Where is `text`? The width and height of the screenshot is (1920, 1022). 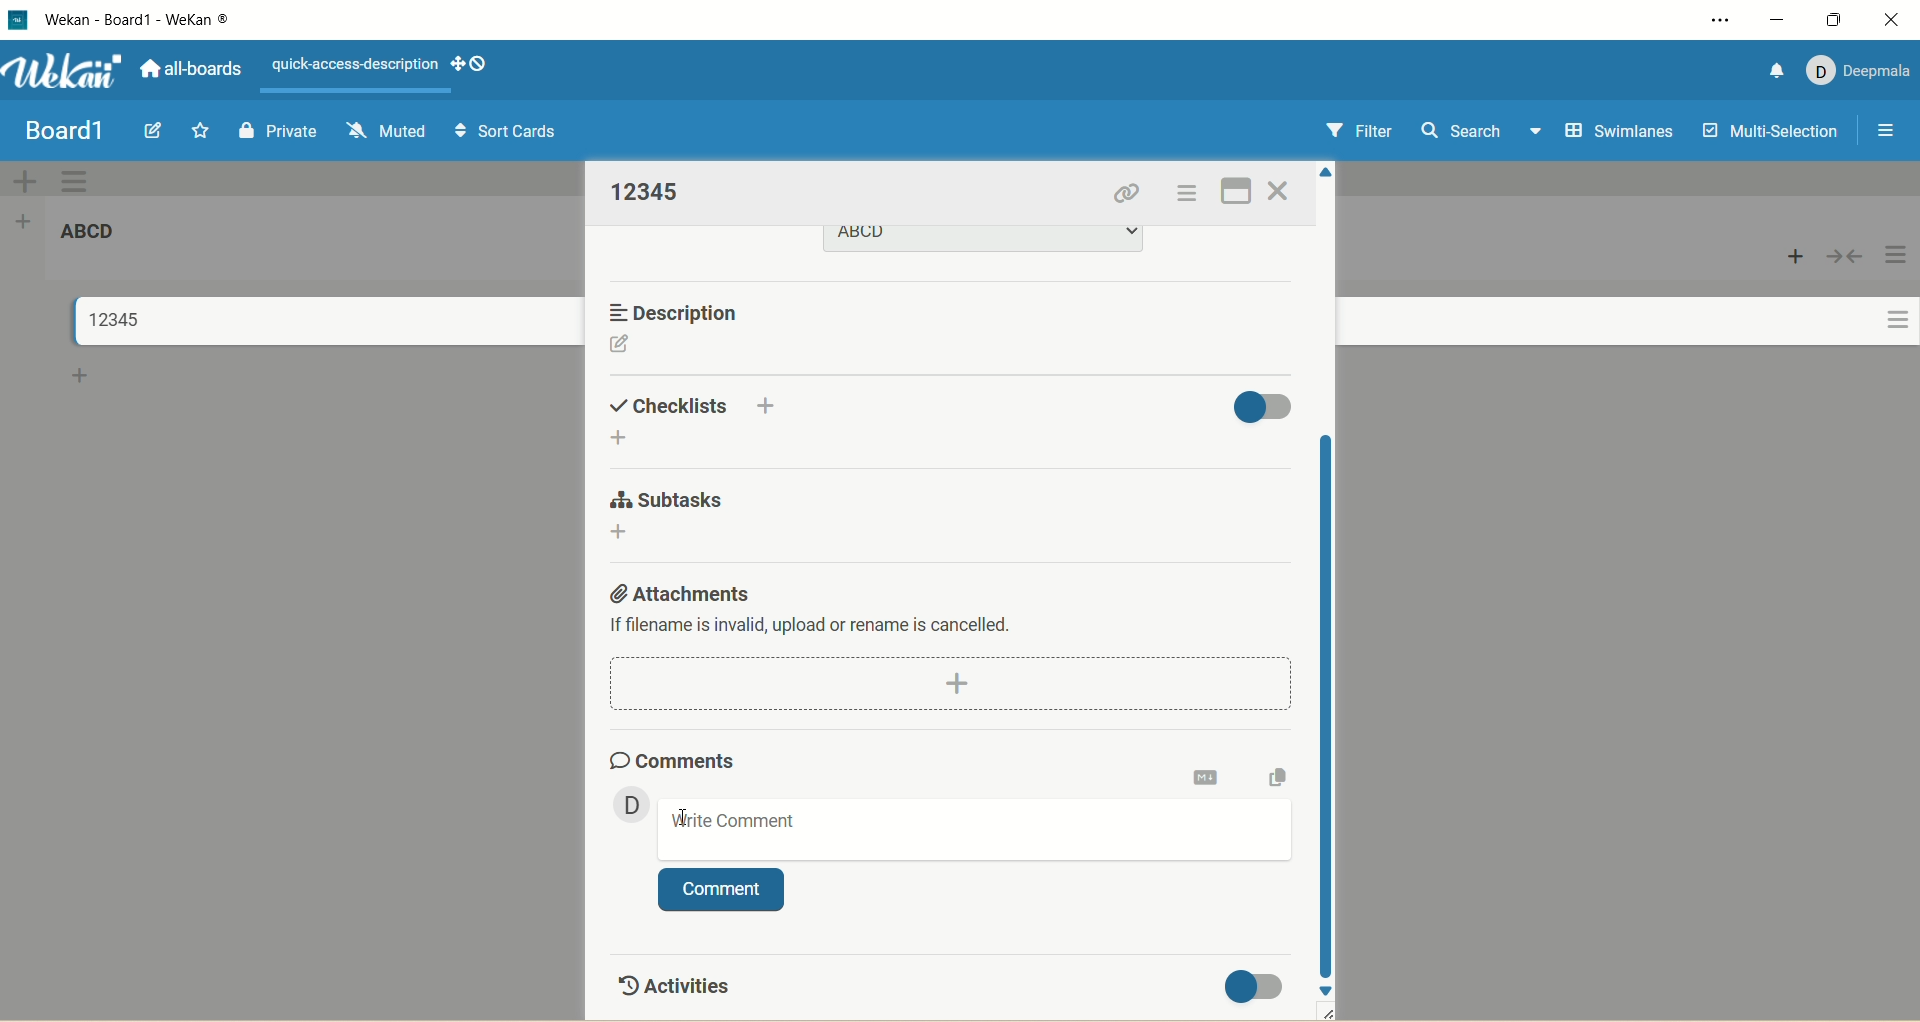 text is located at coordinates (814, 627).